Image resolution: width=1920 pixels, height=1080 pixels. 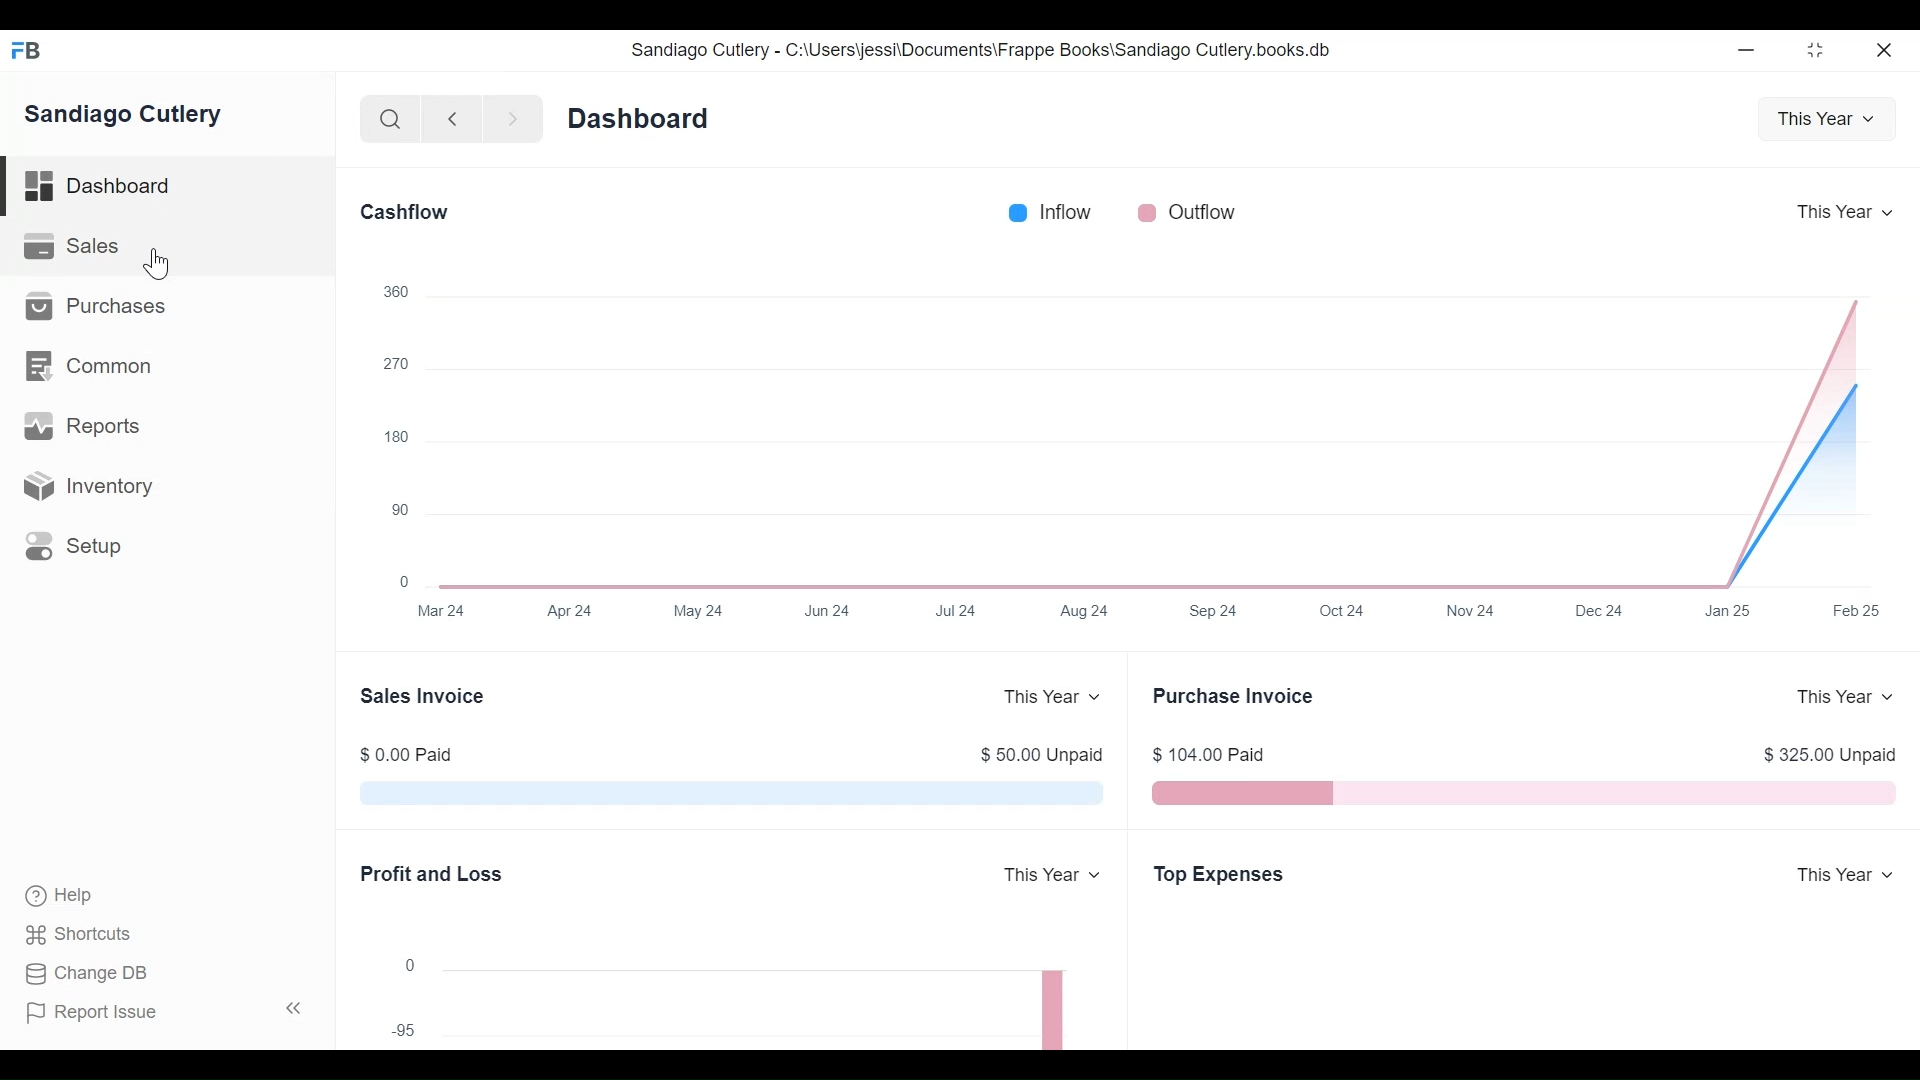 I want to click on Common, so click(x=90, y=364).